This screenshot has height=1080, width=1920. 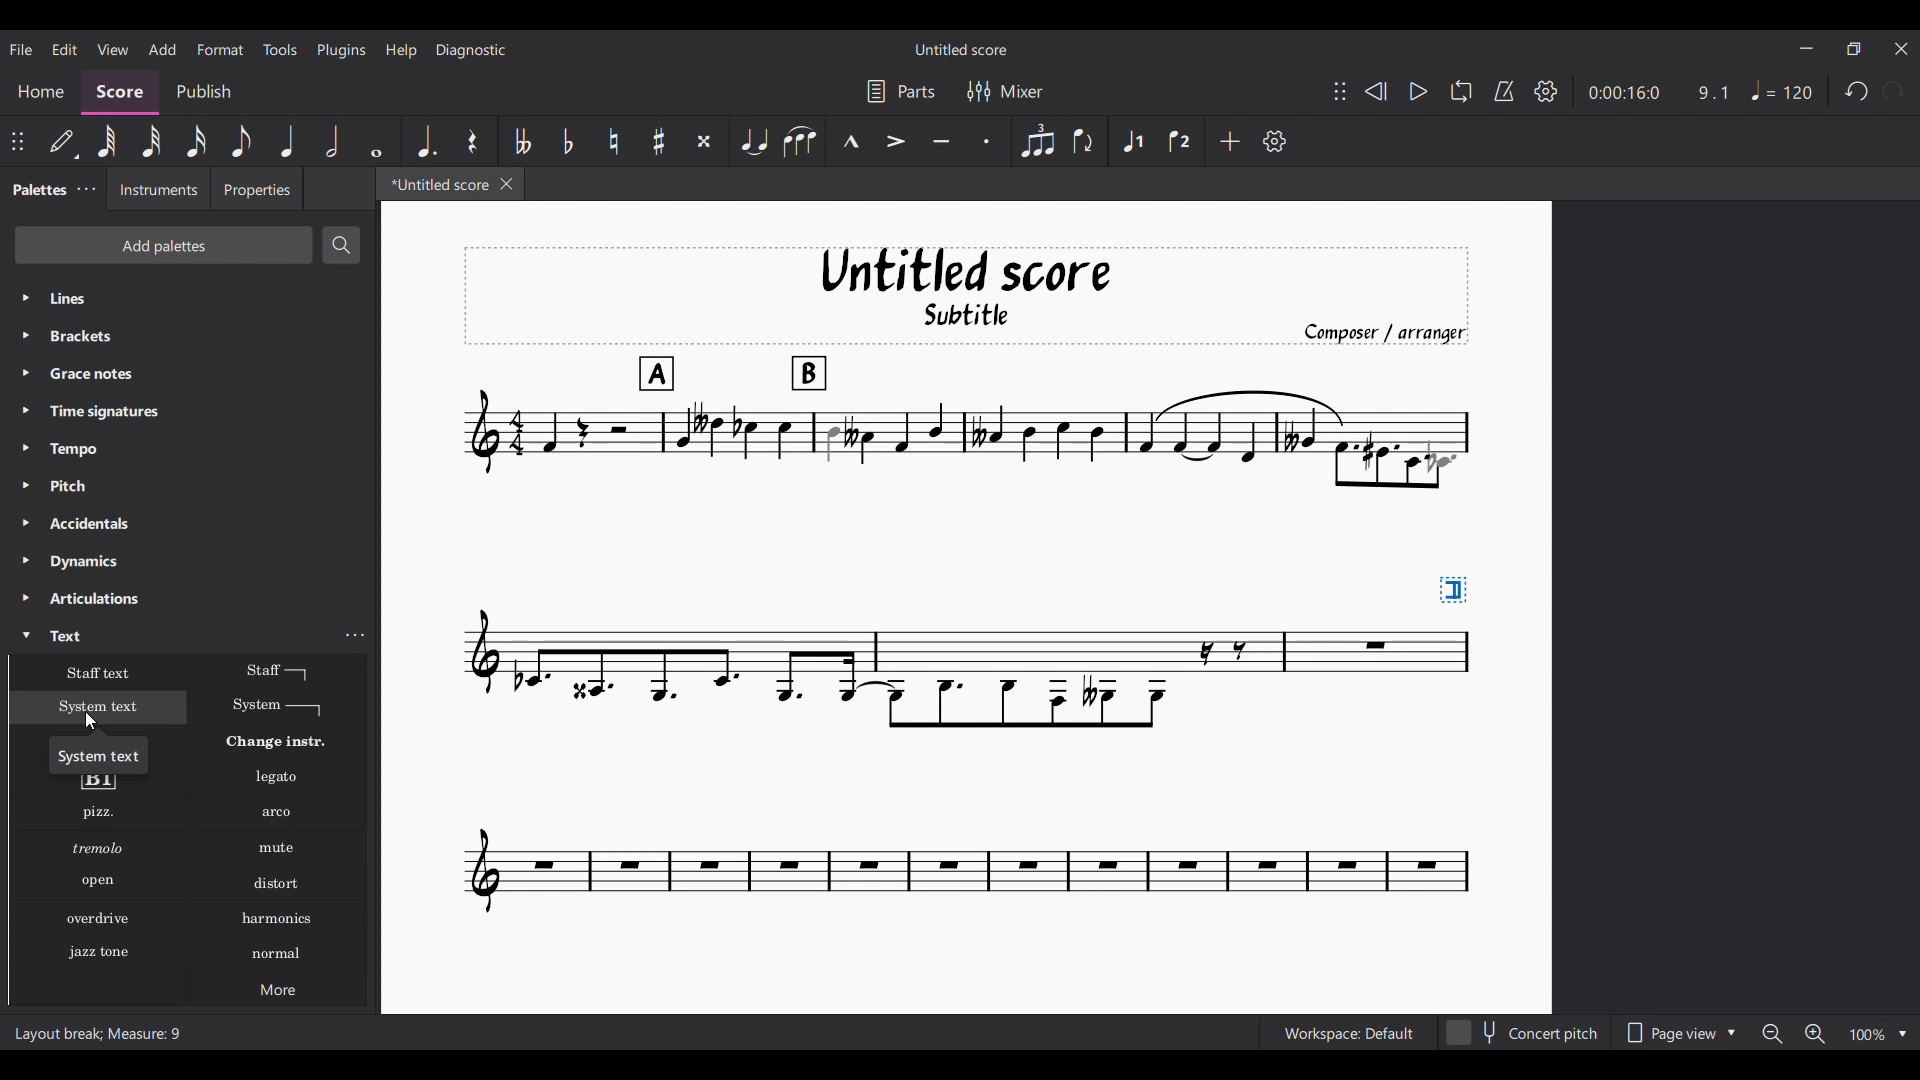 What do you see at coordinates (278, 671) in the screenshot?
I see `Staff text line` at bounding box center [278, 671].